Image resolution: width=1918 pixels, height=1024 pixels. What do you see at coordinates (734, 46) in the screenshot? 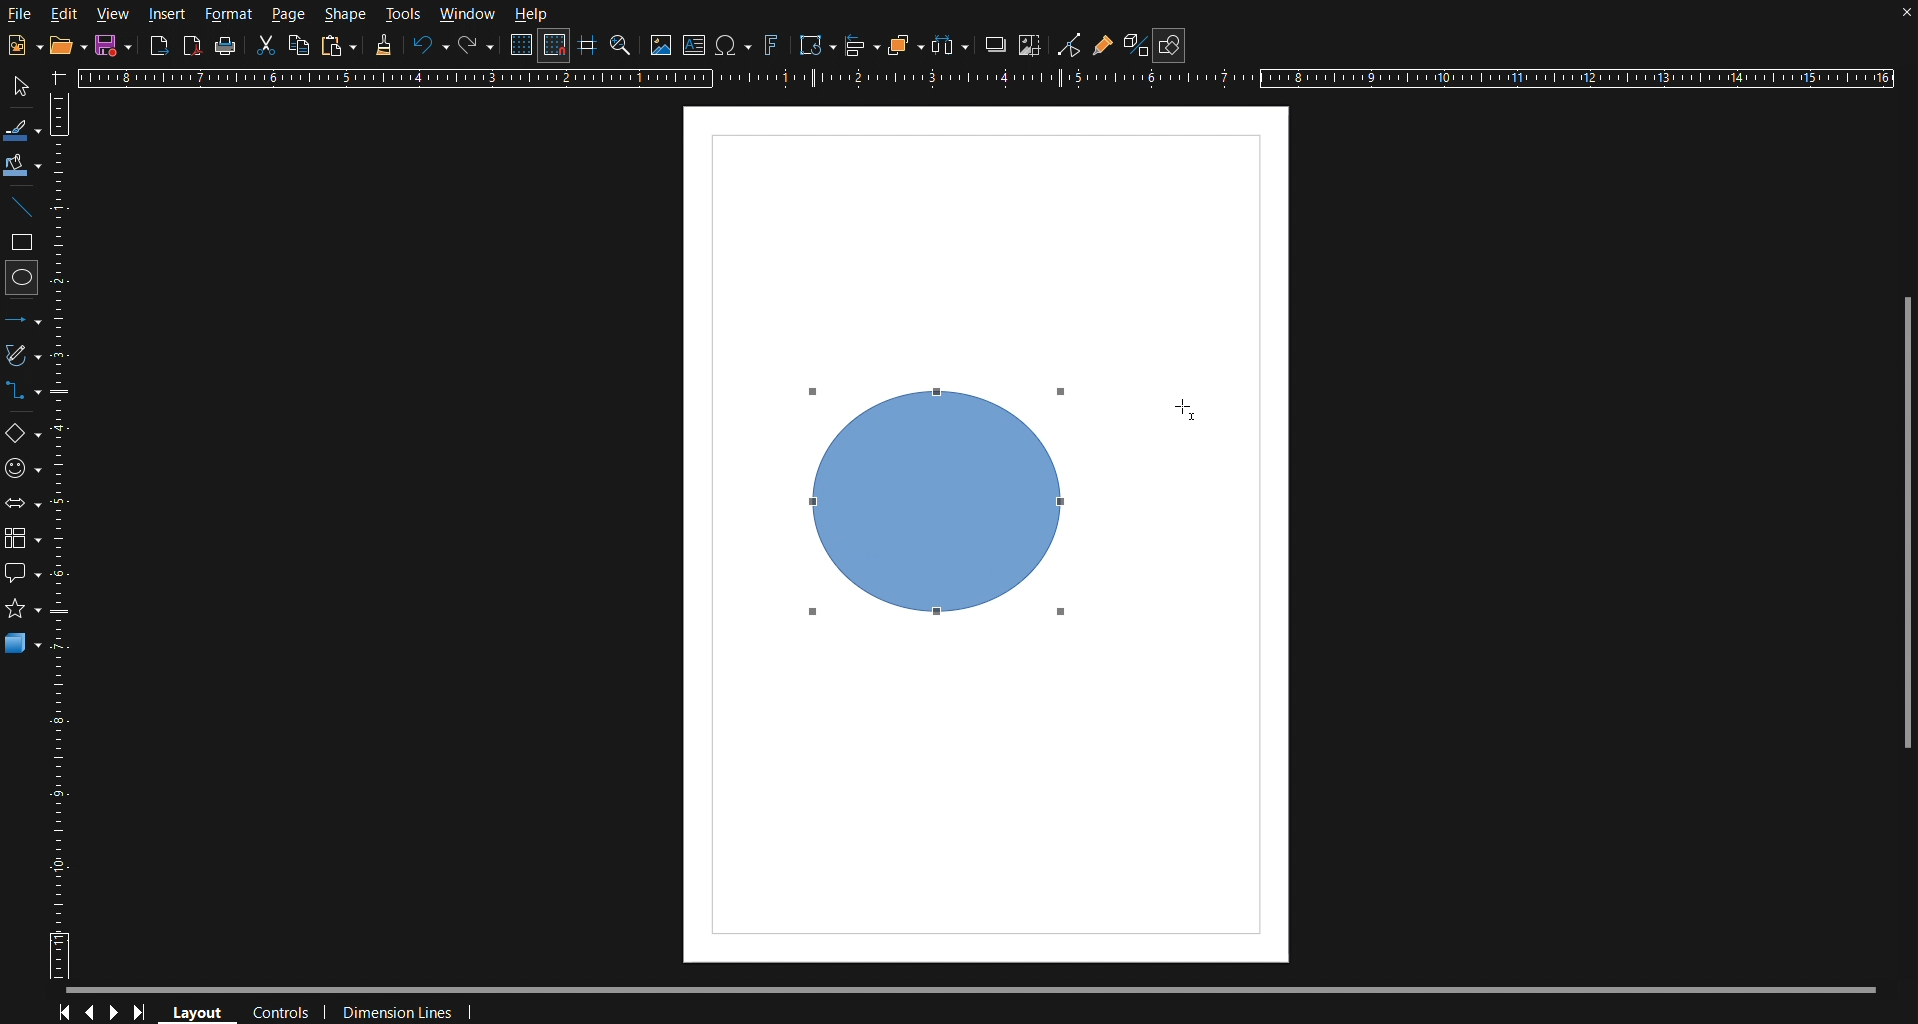
I see `Insert Special Character` at bounding box center [734, 46].